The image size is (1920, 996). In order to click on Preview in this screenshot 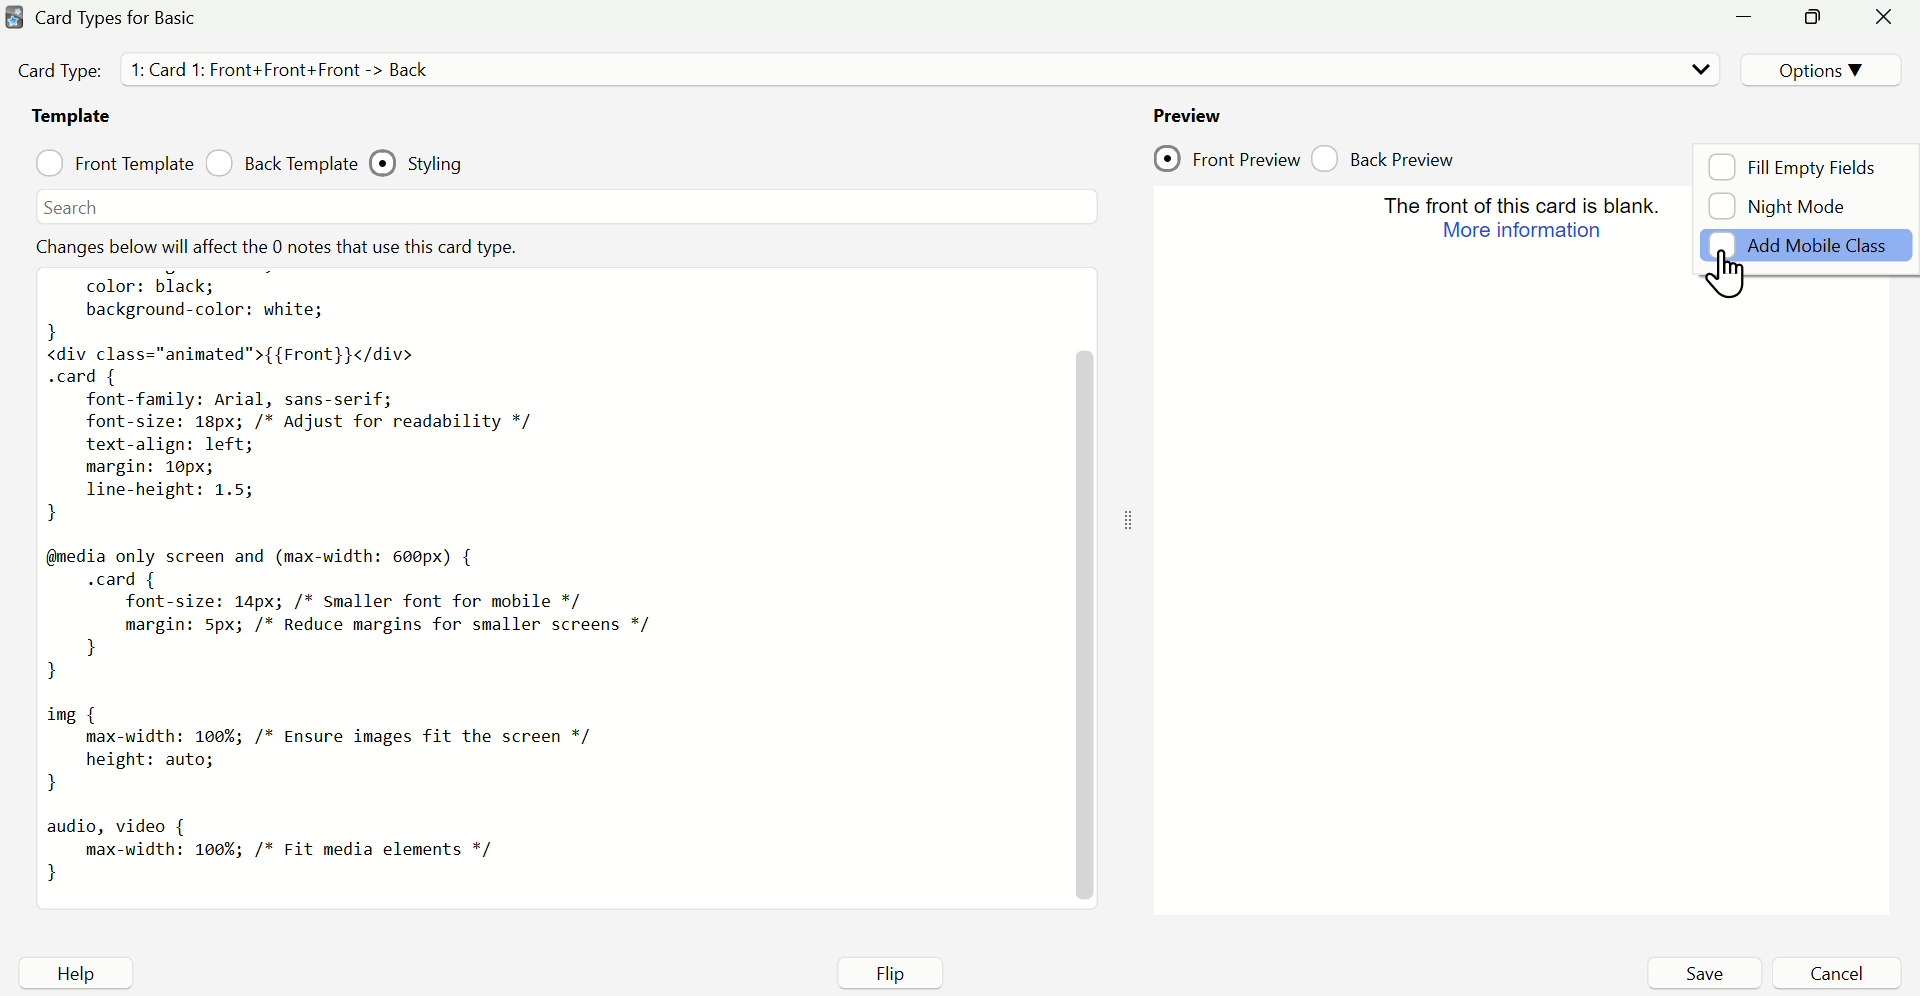, I will do `click(1187, 111)`.